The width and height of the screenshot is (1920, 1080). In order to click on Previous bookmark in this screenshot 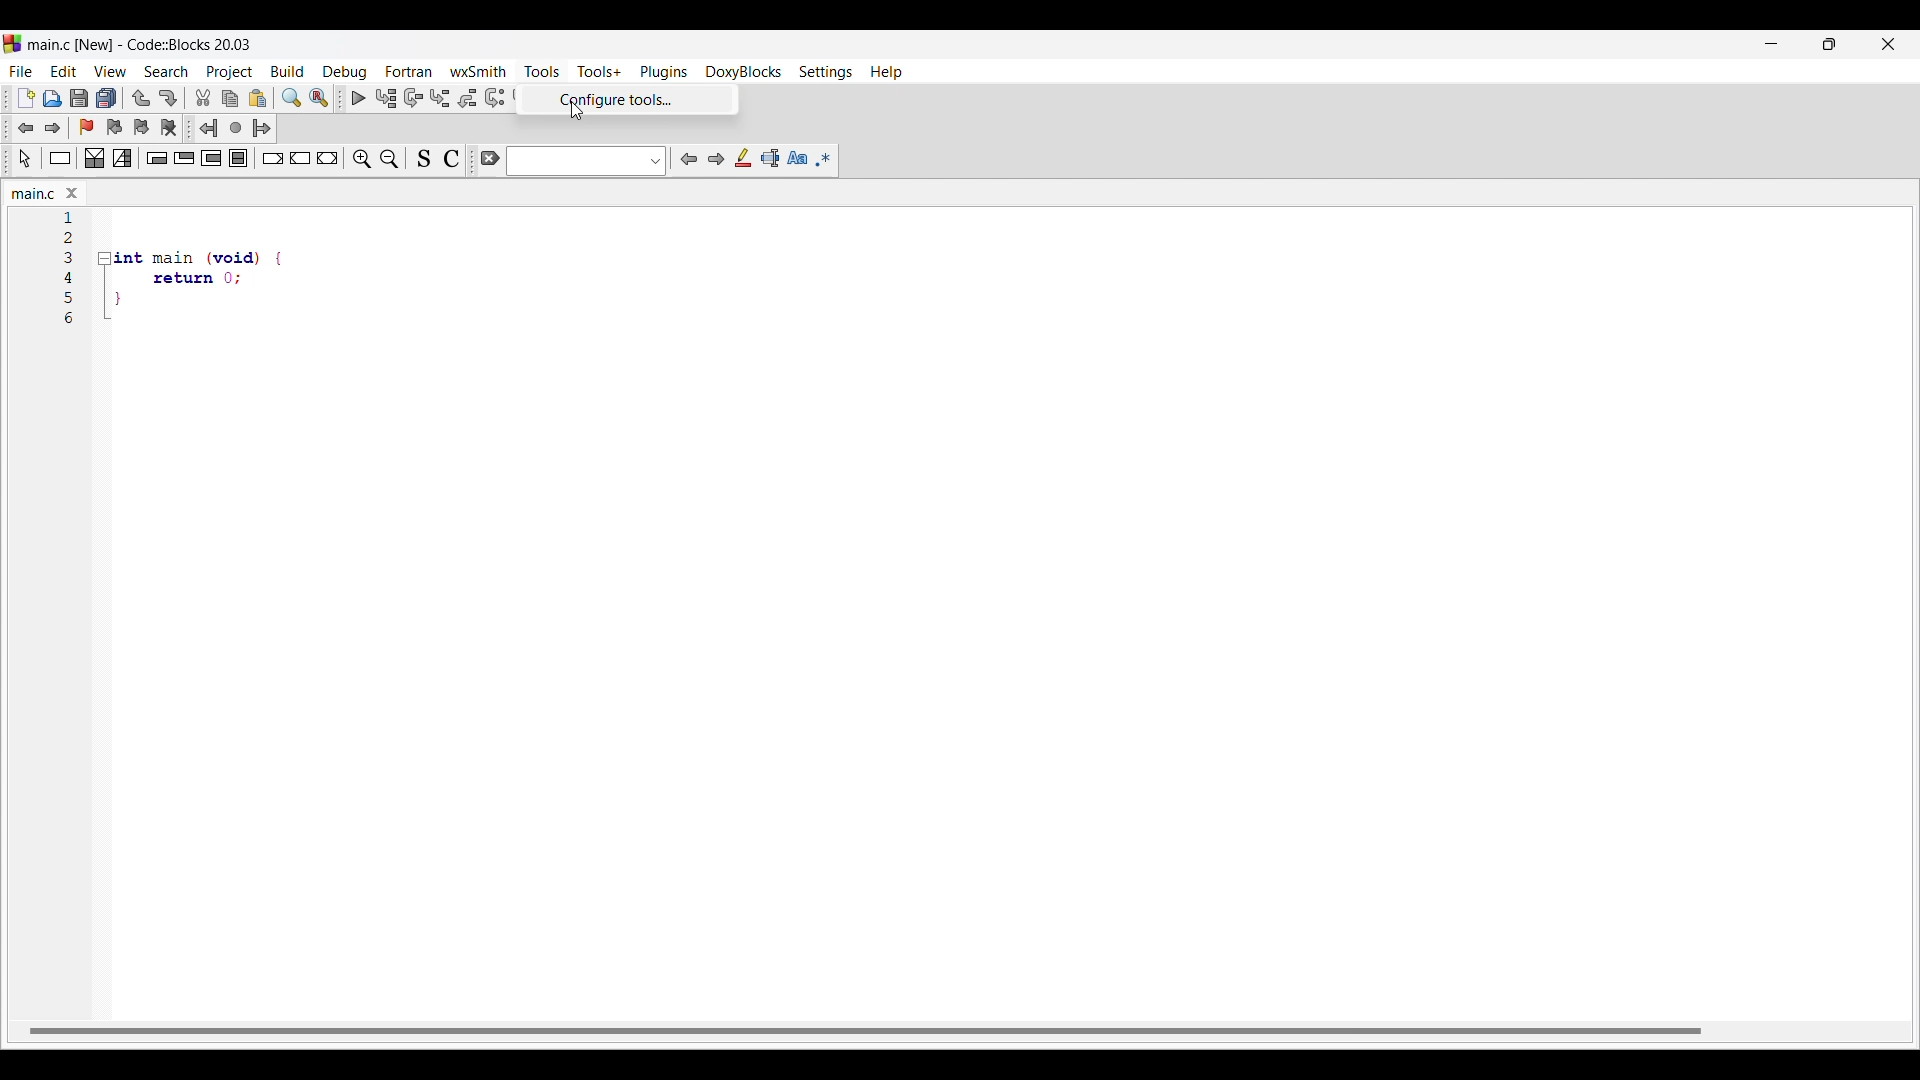, I will do `click(114, 127)`.